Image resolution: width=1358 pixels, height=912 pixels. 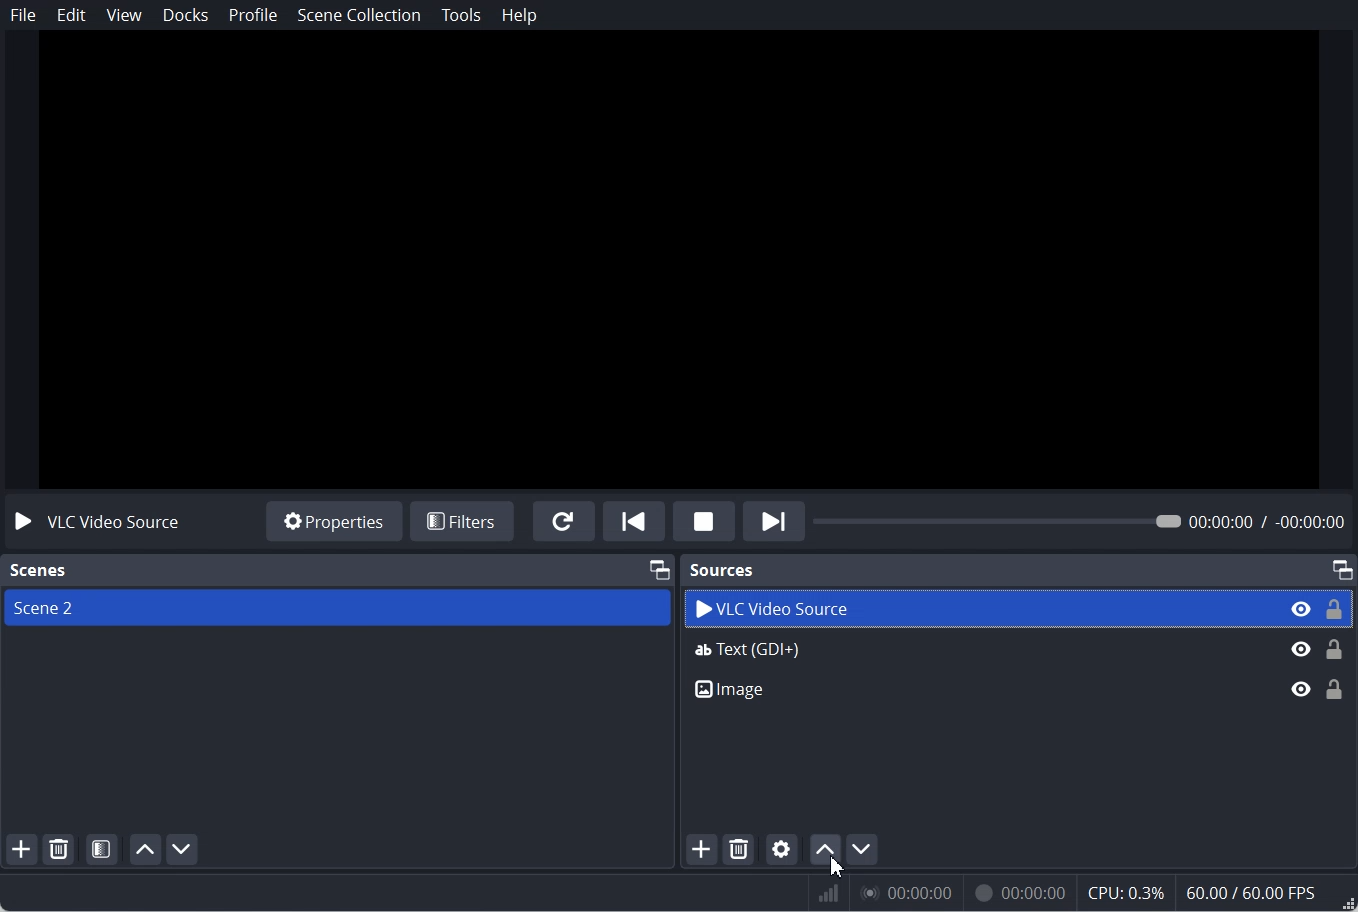 I want to click on Next in Playlist, so click(x=774, y=520).